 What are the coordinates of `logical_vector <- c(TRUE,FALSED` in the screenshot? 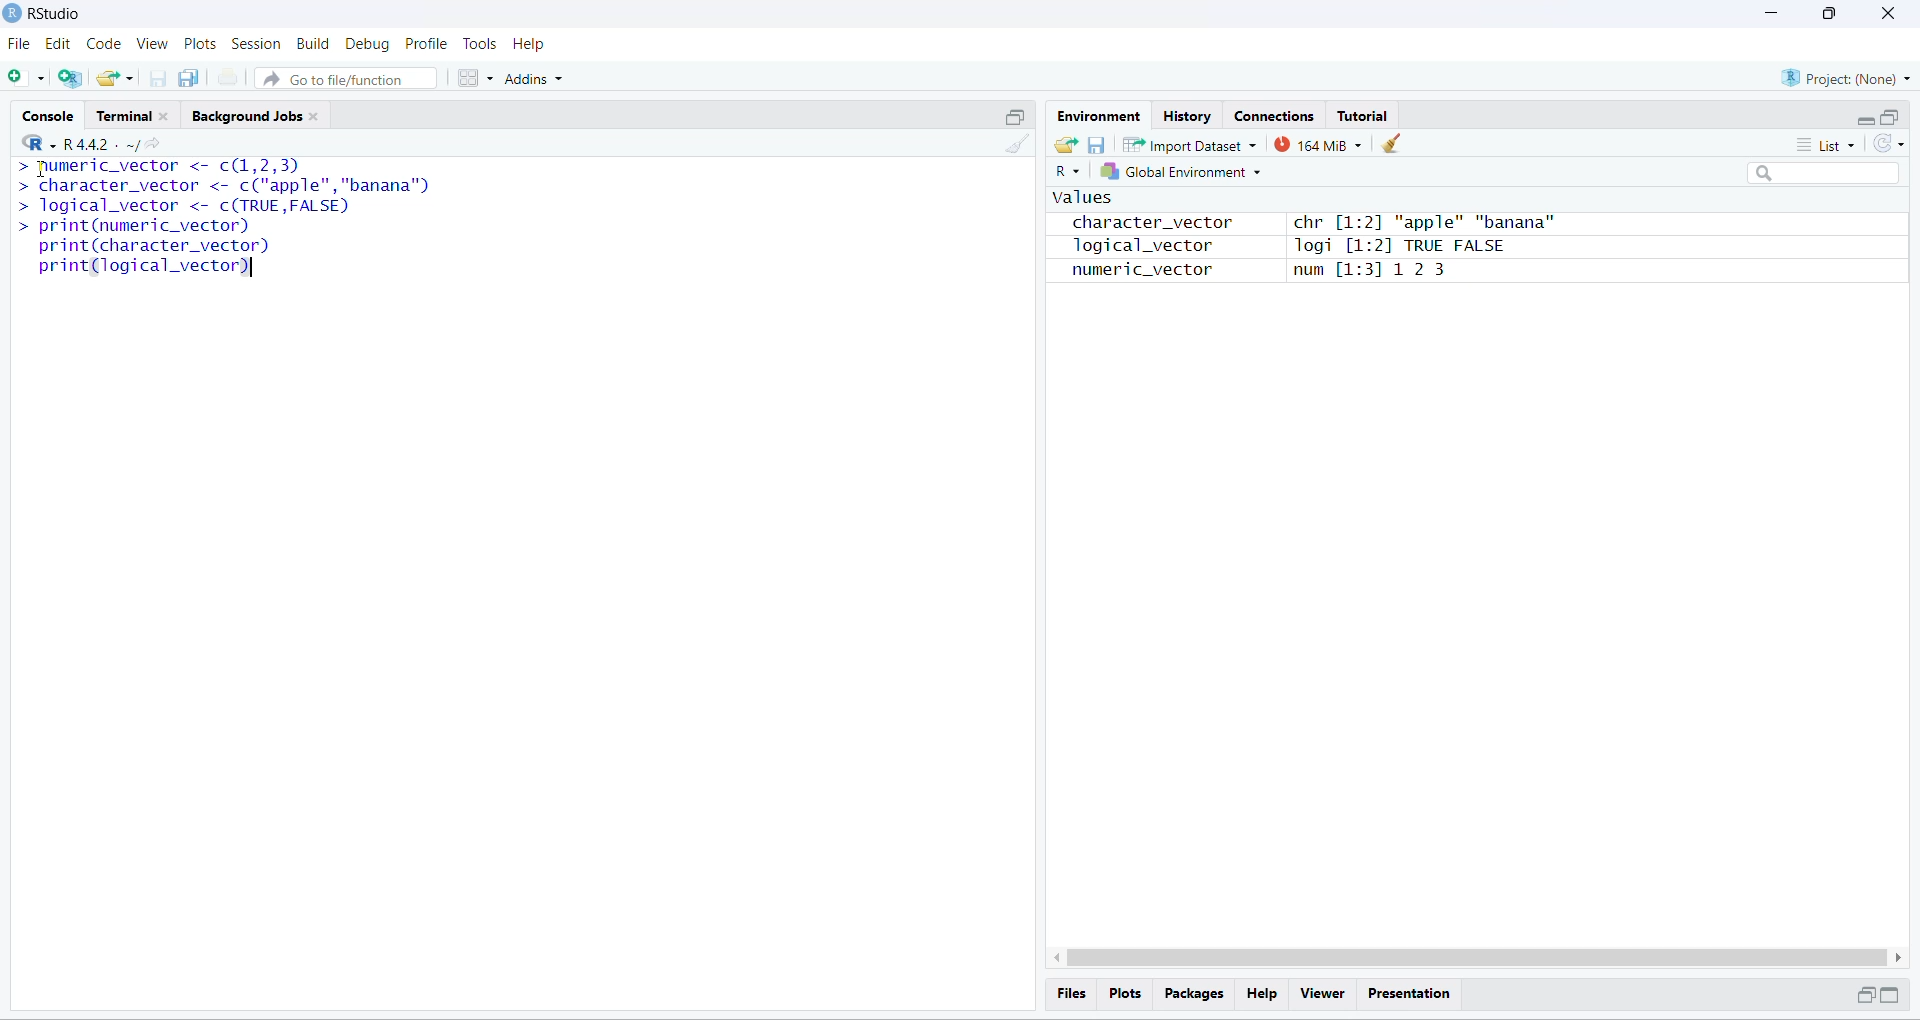 It's located at (182, 206).